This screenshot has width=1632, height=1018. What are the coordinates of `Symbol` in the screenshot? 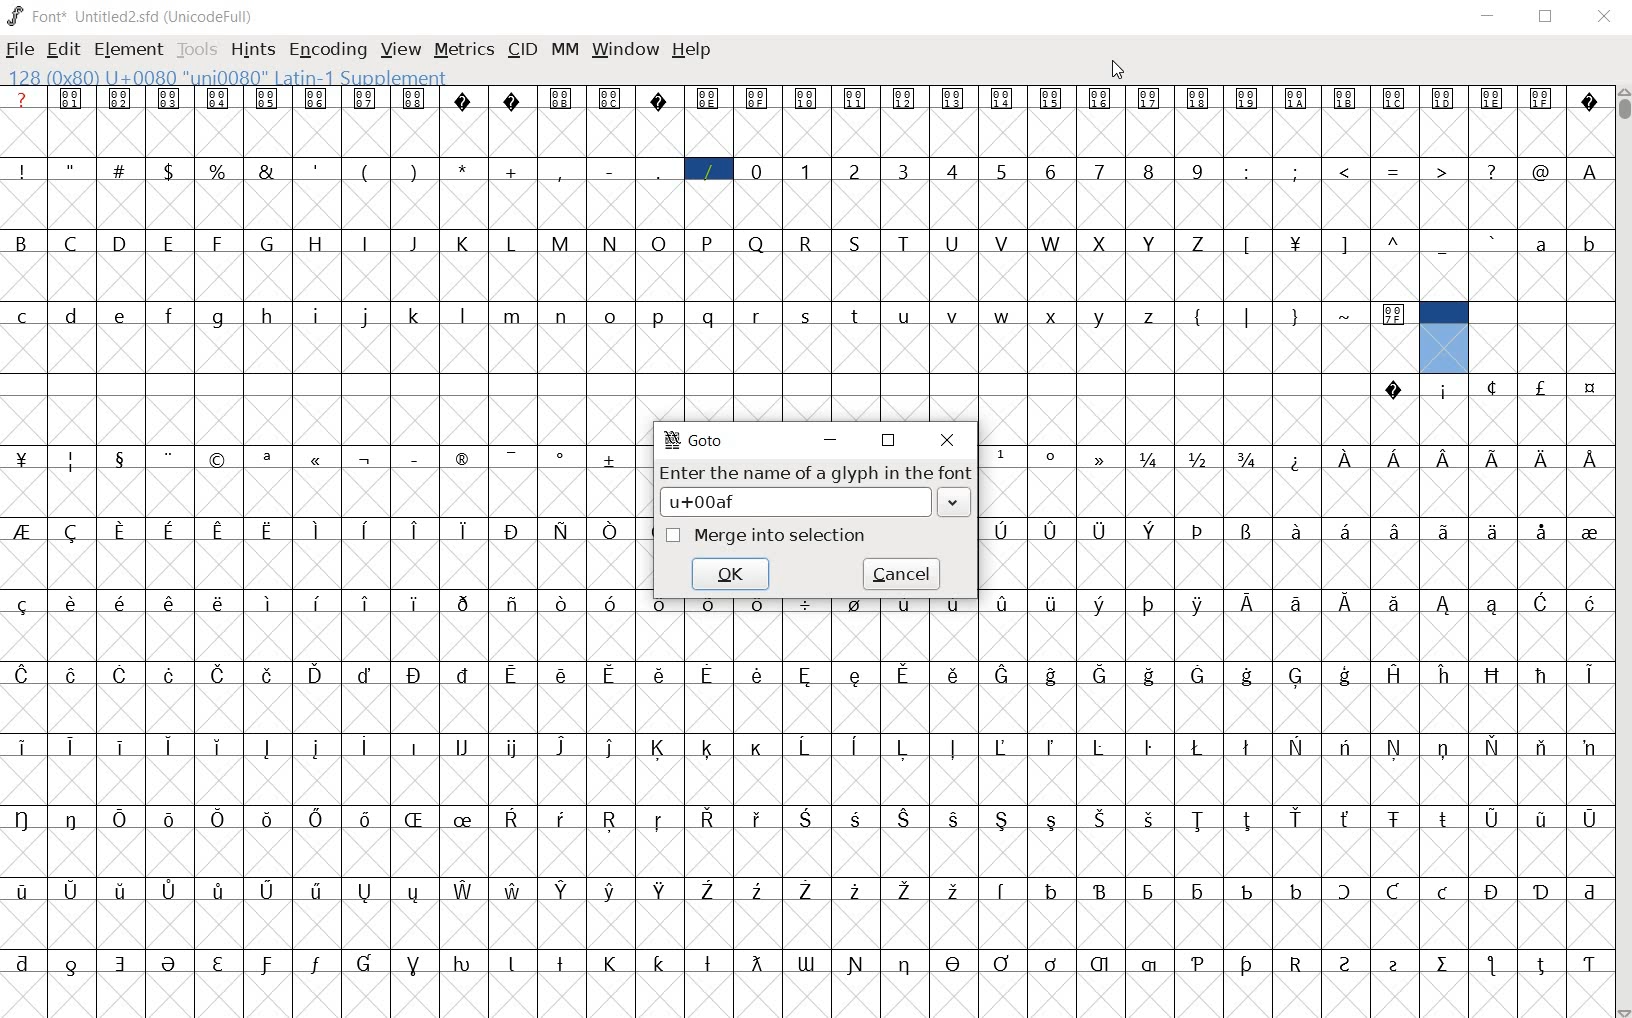 It's located at (1344, 747).